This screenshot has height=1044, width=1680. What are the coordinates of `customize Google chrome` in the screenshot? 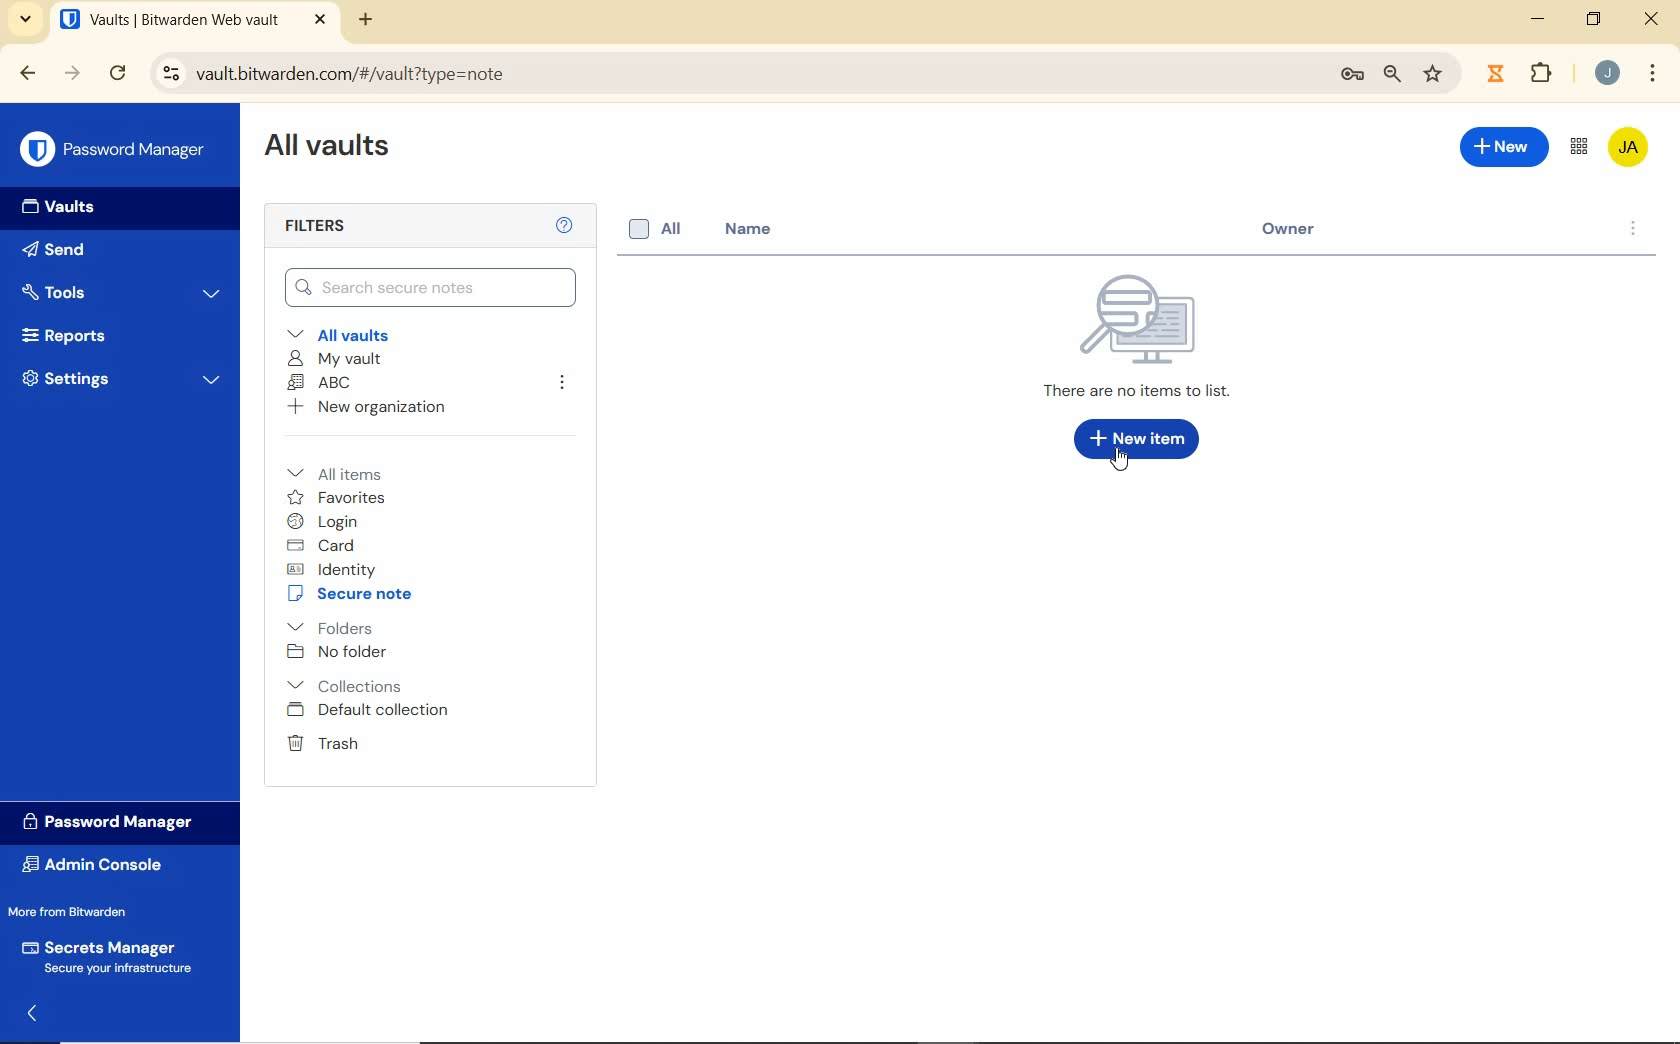 It's located at (1653, 72).